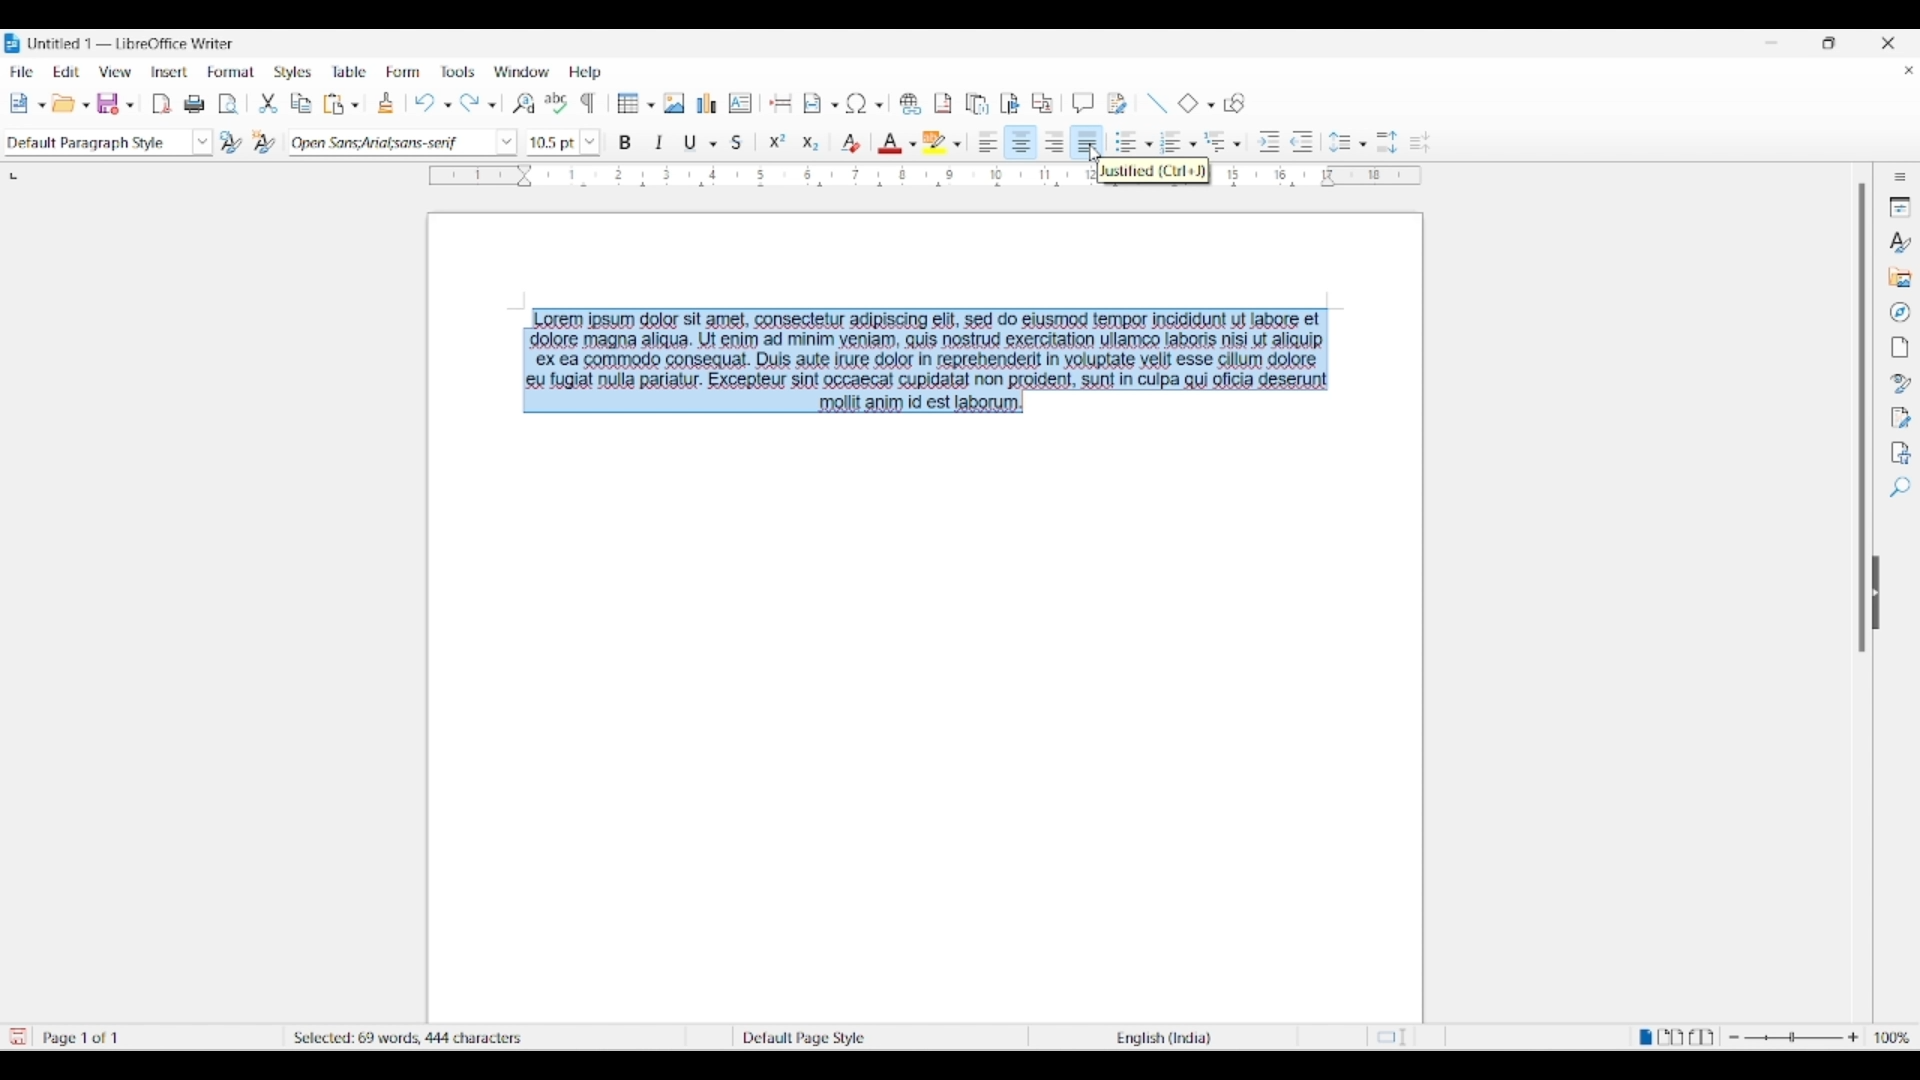  Describe the element at coordinates (1771, 43) in the screenshot. I see `Minimize` at that location.